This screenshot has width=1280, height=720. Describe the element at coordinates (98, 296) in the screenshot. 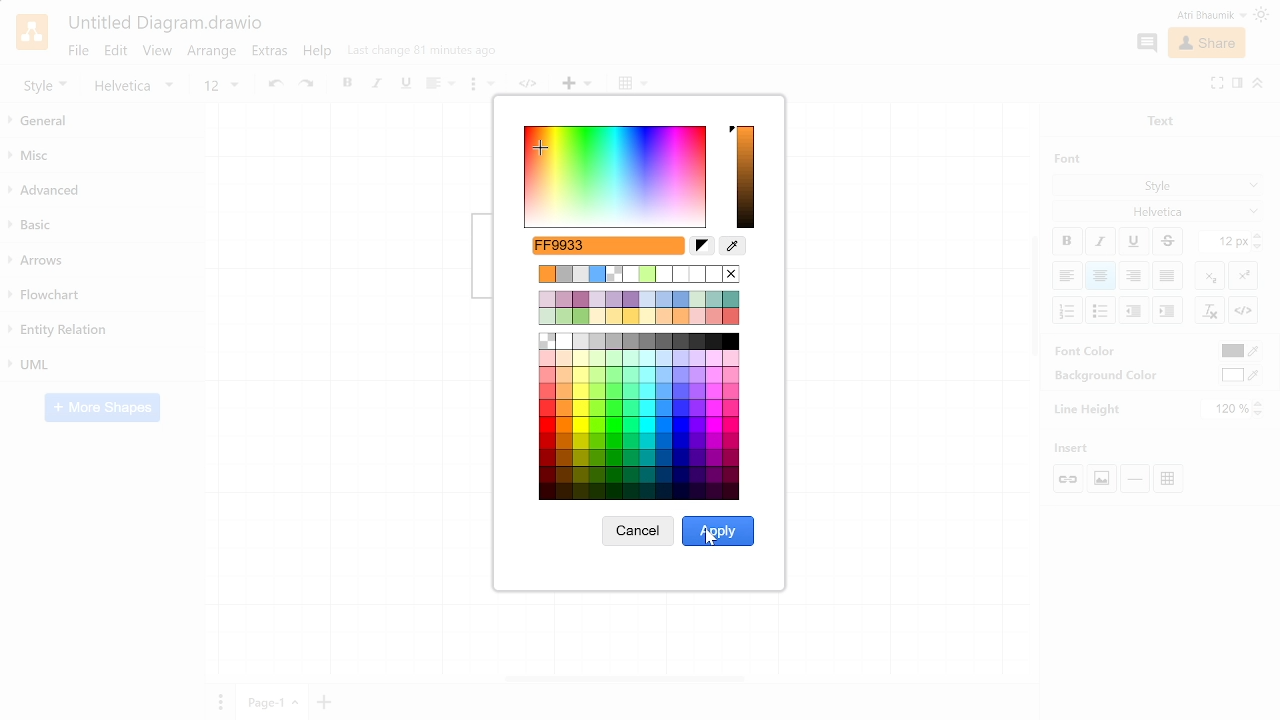

I see `Flowchart` at that location.